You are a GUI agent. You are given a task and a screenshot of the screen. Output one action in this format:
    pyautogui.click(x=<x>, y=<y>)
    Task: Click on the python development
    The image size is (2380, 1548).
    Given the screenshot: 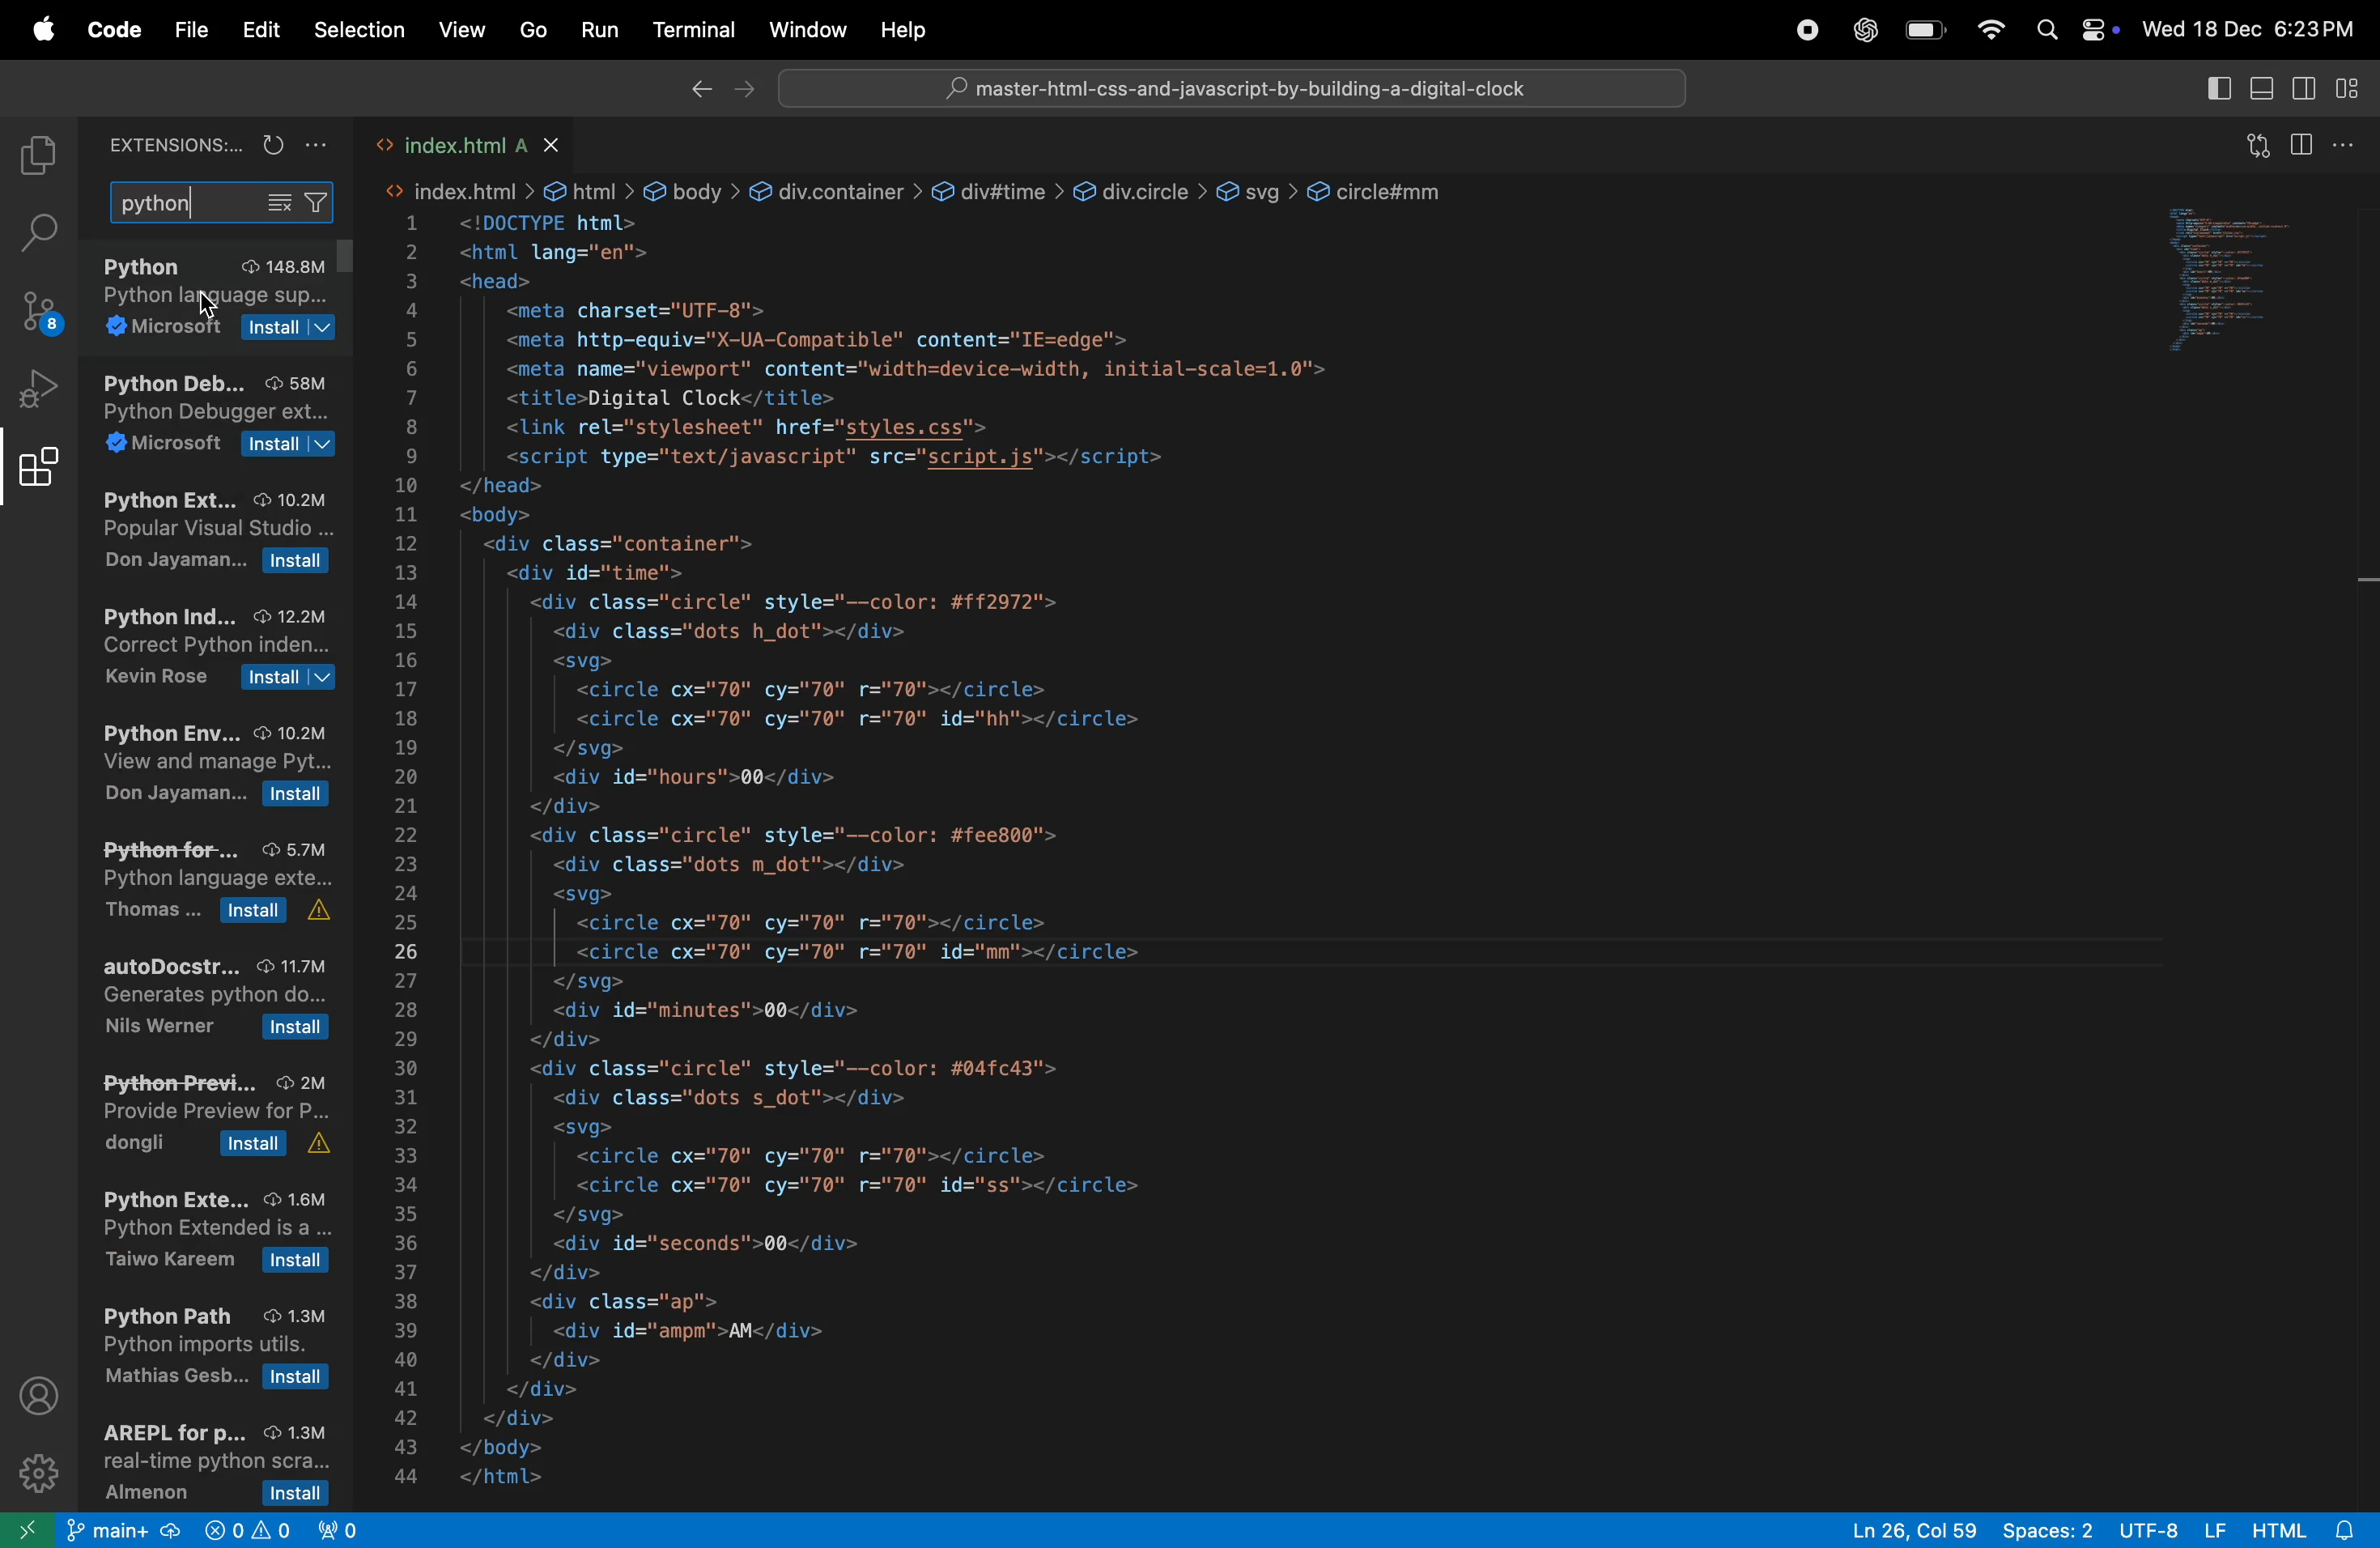 What is the action you would take?
    pyautogui.click(x=218, y=418)
    